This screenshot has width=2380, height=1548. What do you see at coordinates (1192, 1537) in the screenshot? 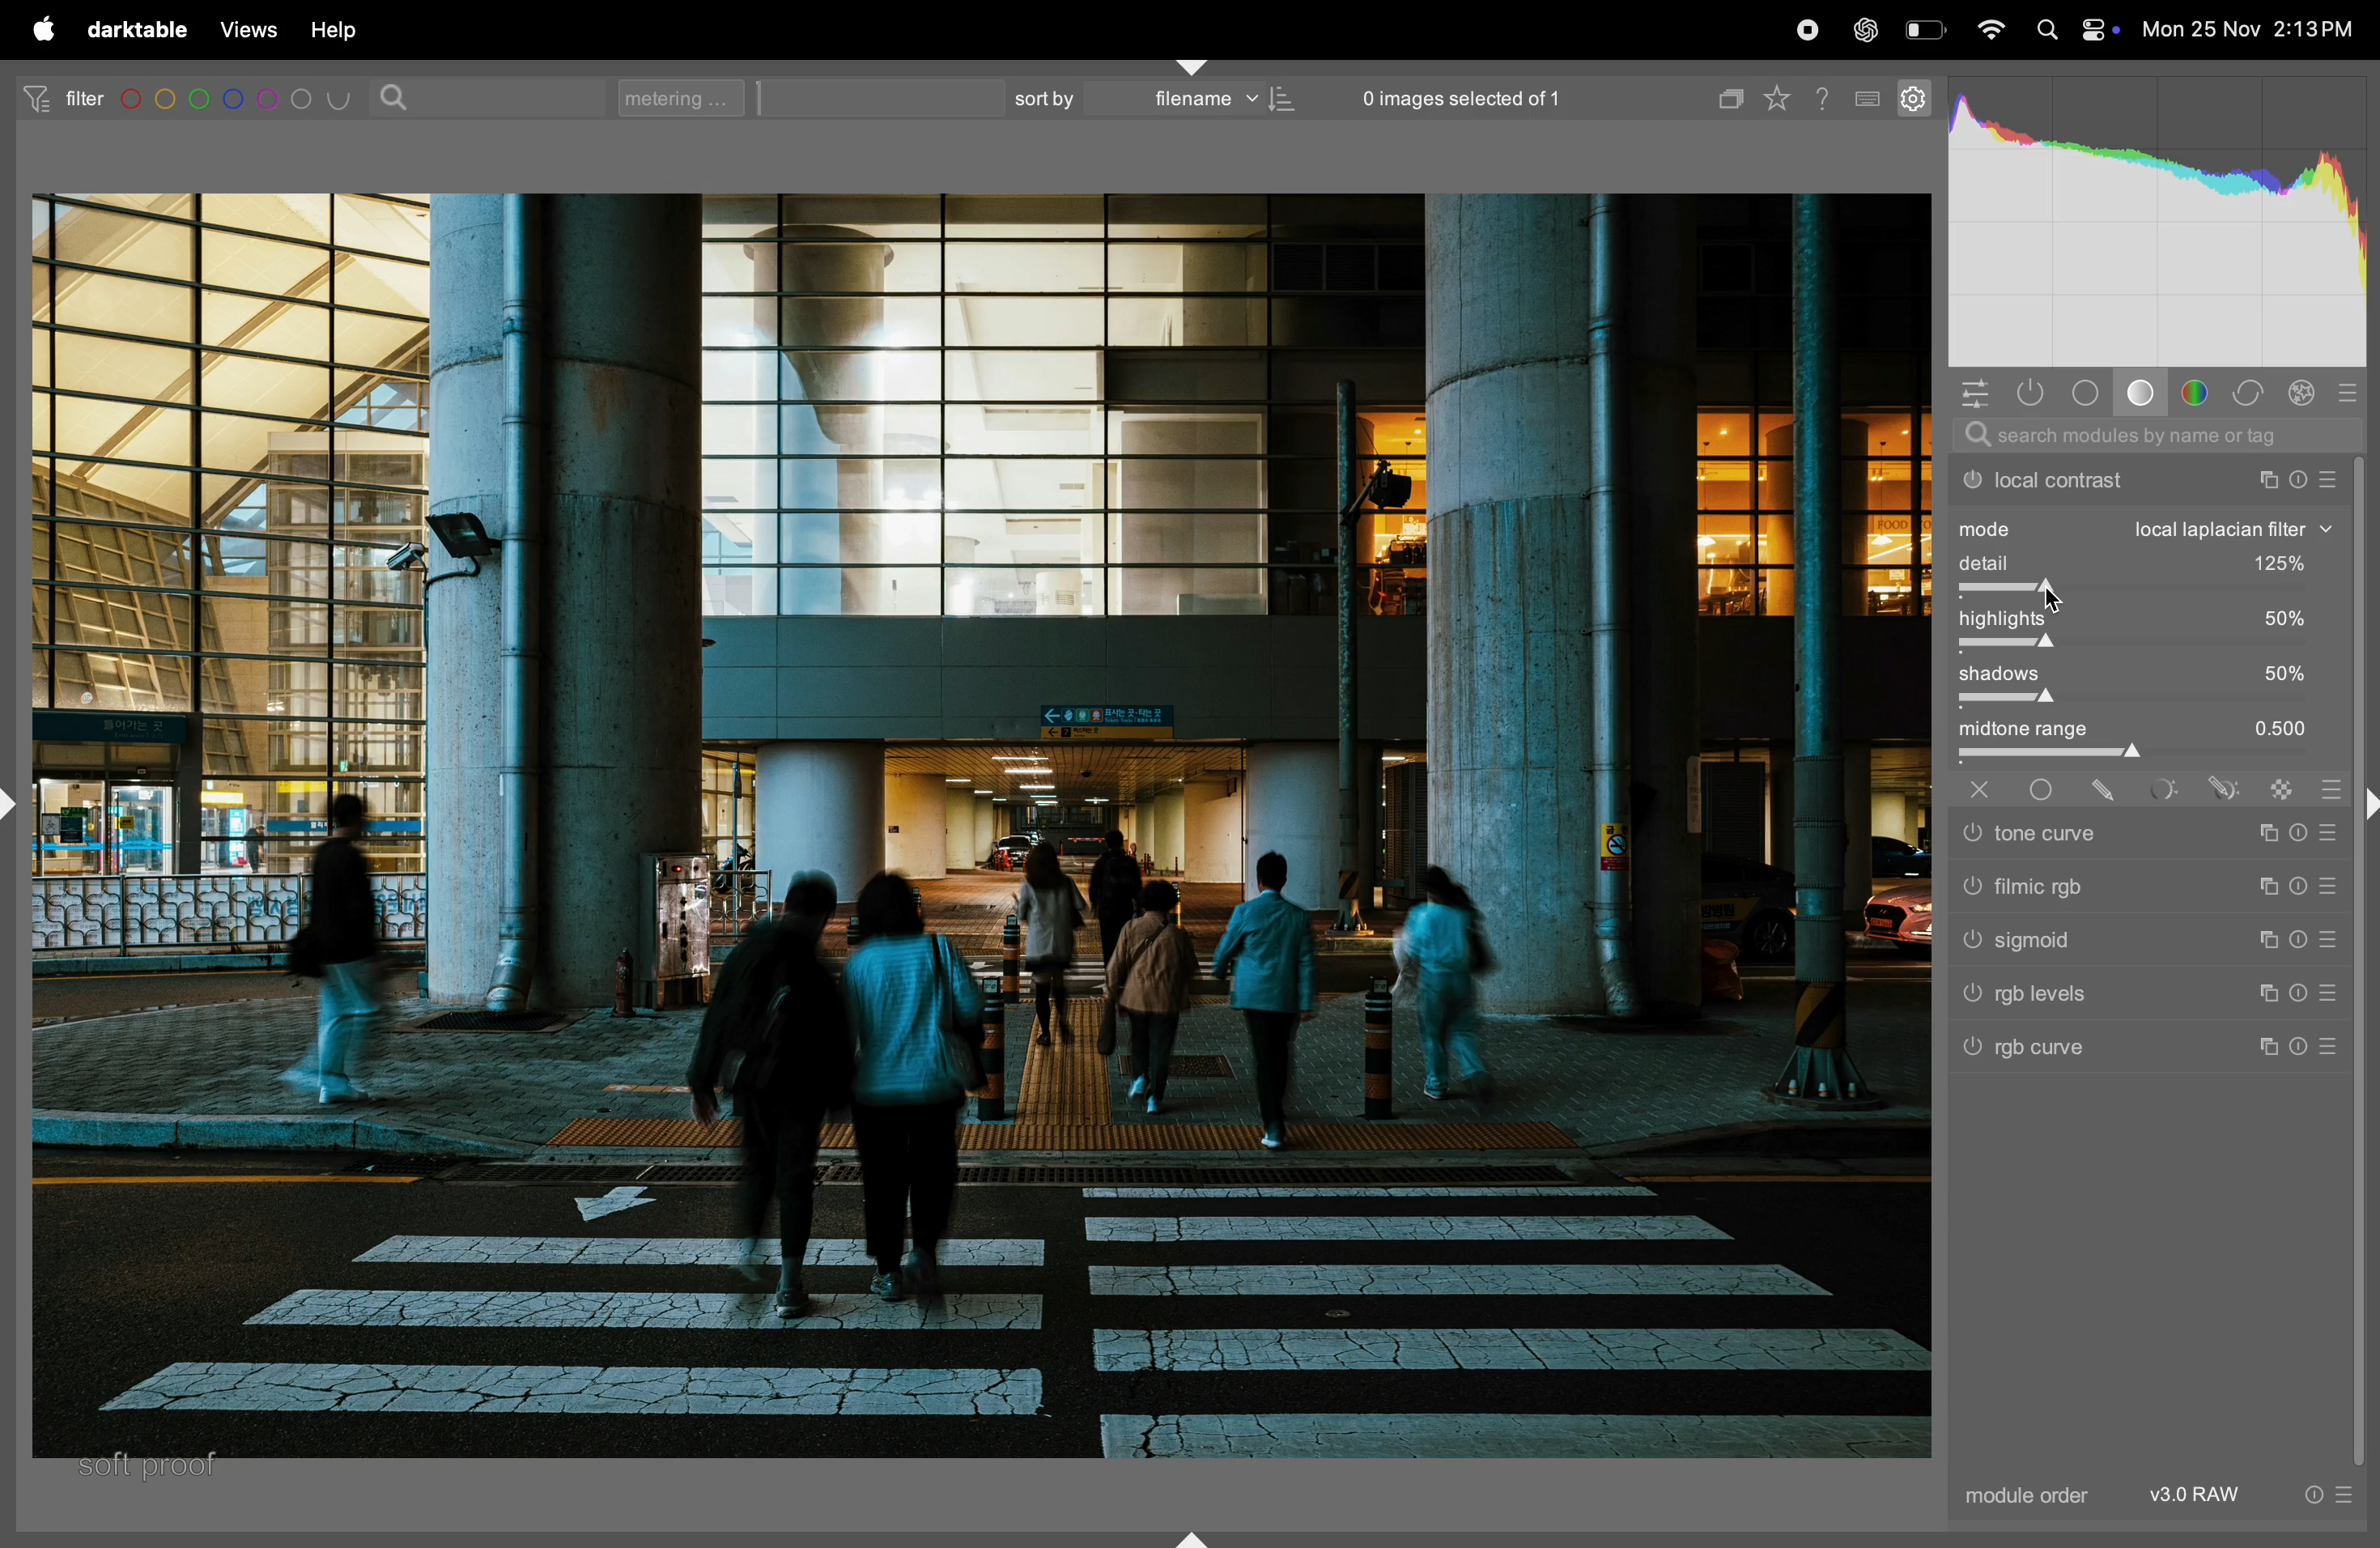
I see `shift+ctrl+b` at bounding box center [1192, 1537].